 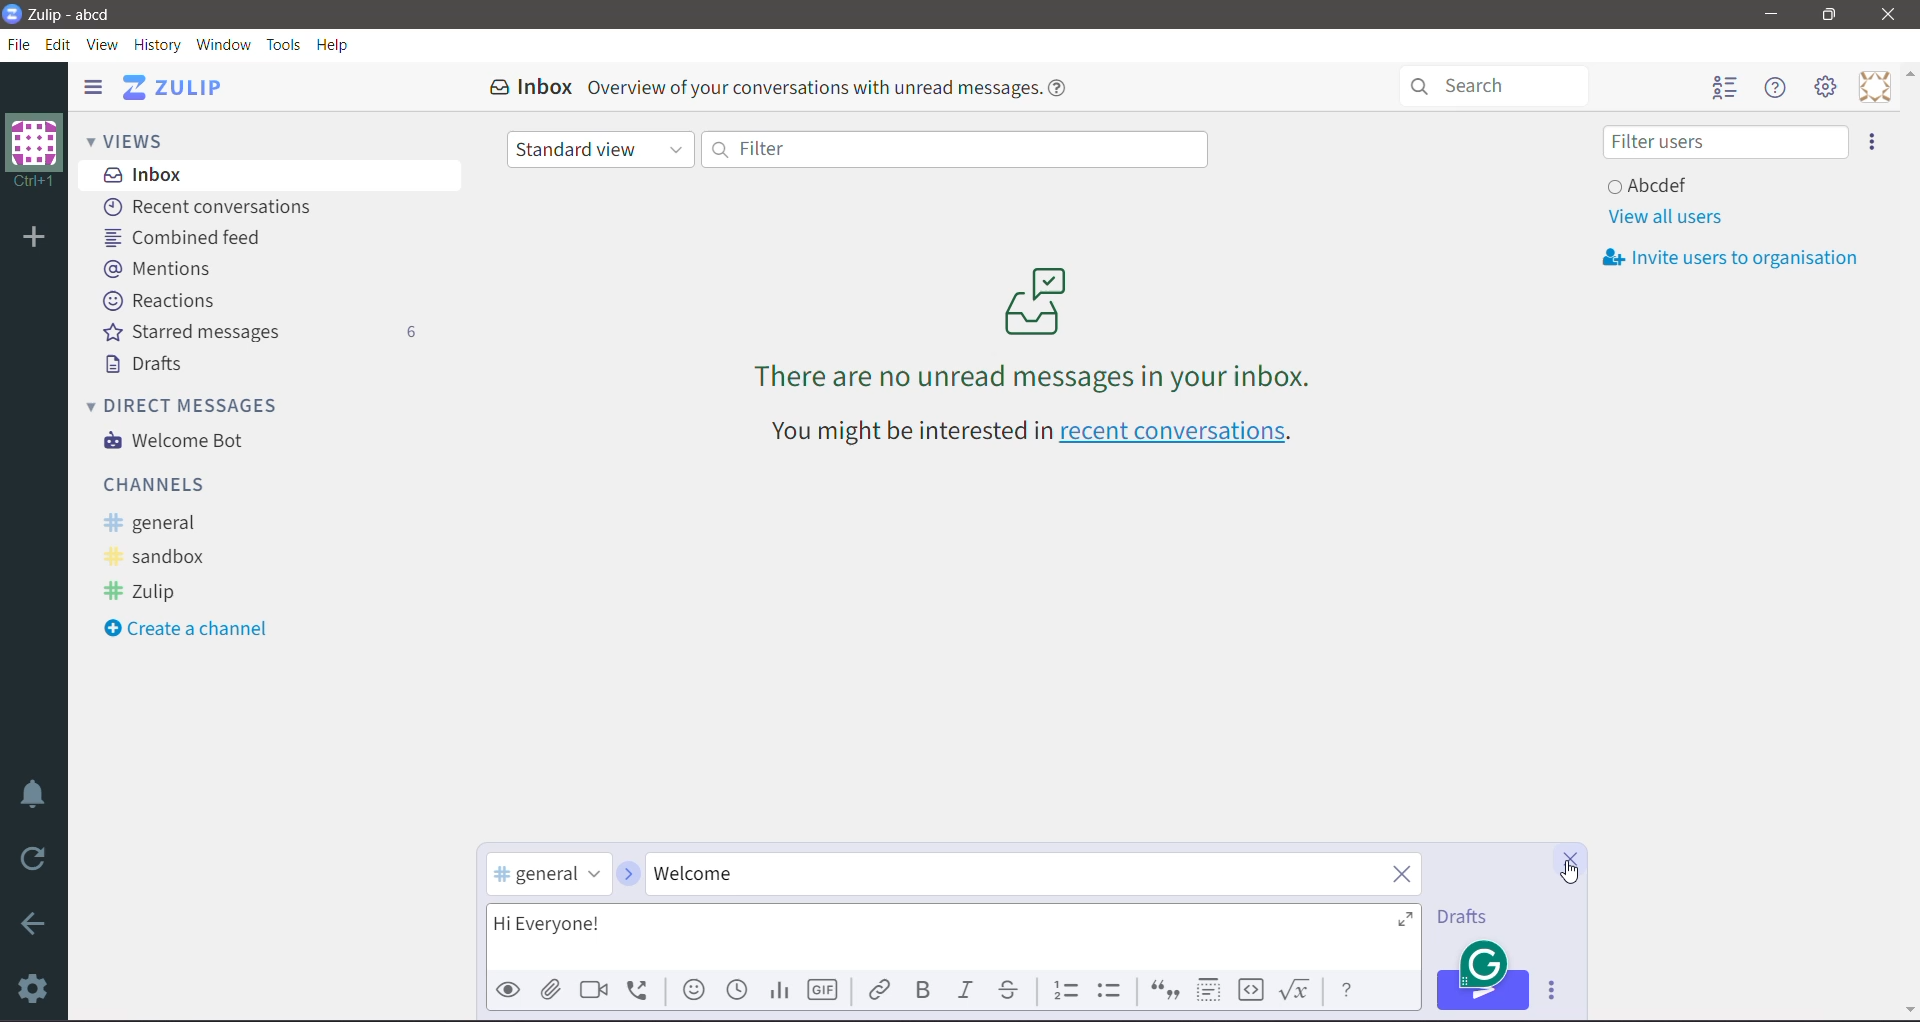 What do you see at coordinates (953, 148) in the screenshot?
I see `Filter` at bounding box center [953, 148].